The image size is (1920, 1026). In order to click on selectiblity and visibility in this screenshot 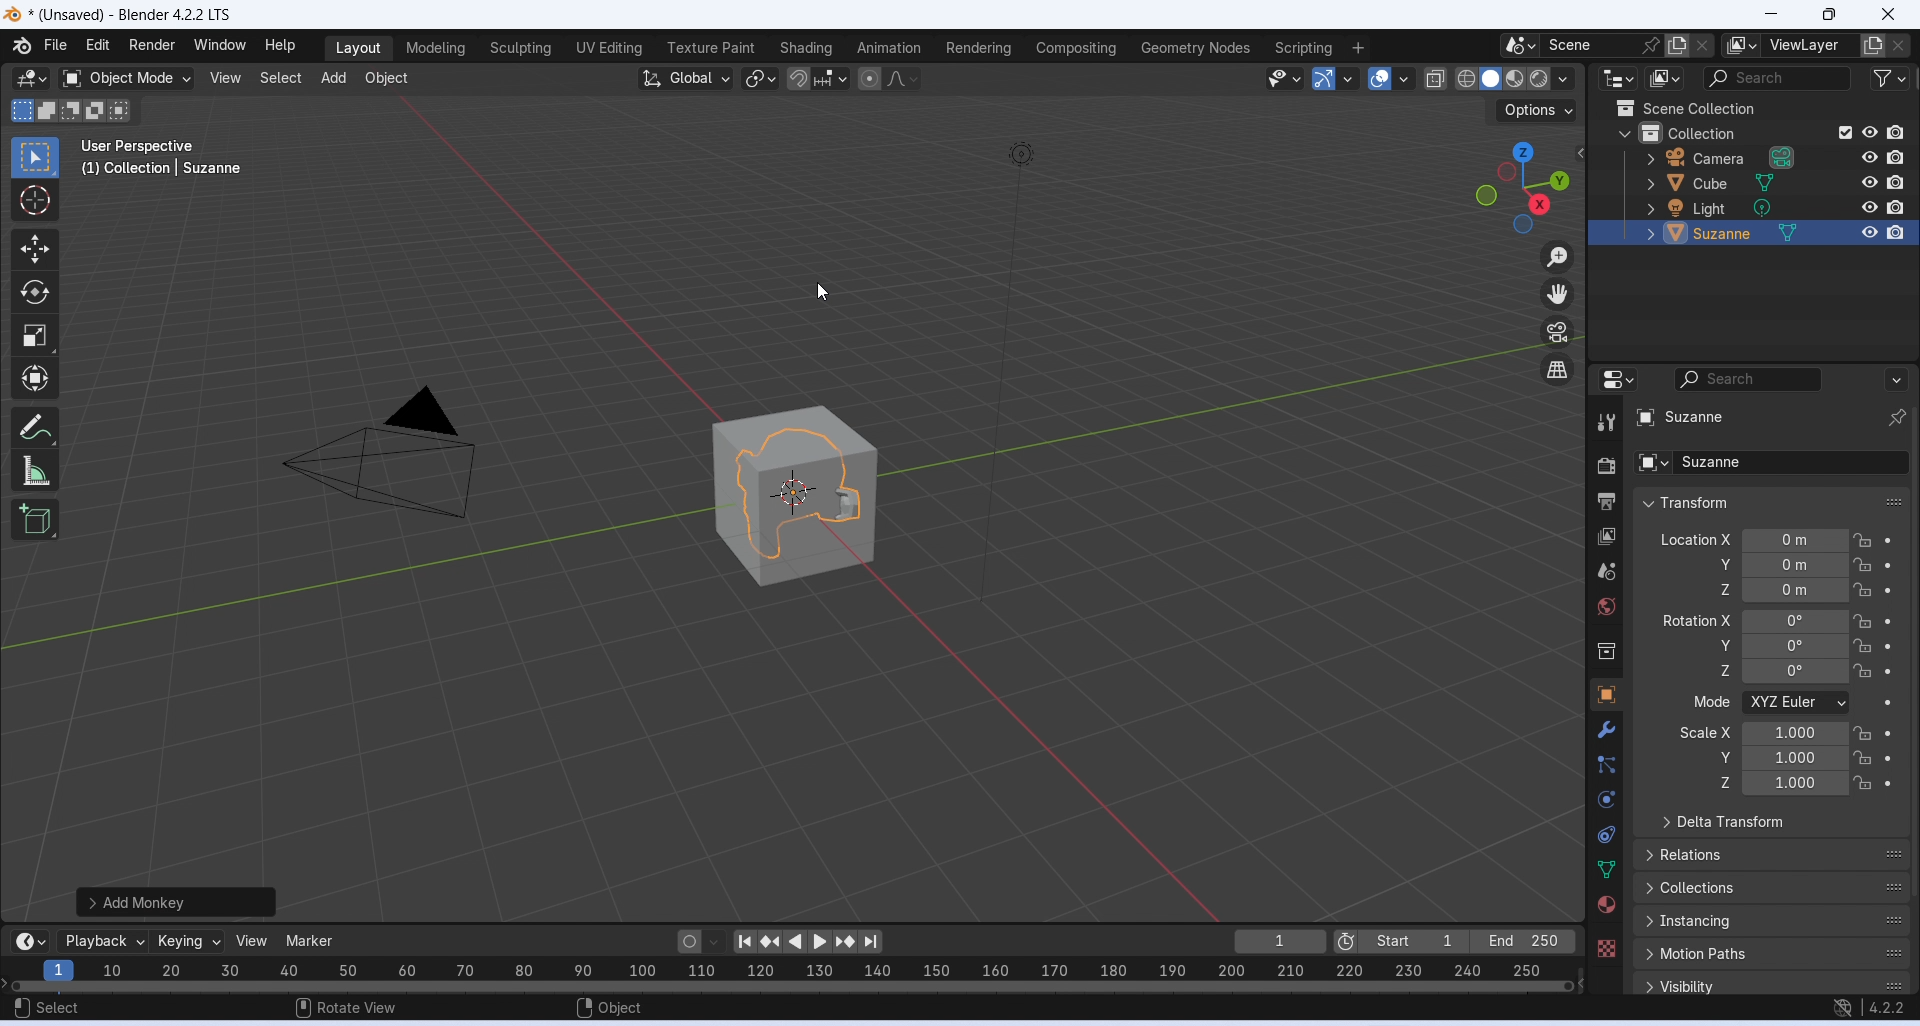, I will do `click(1286, 78)`.